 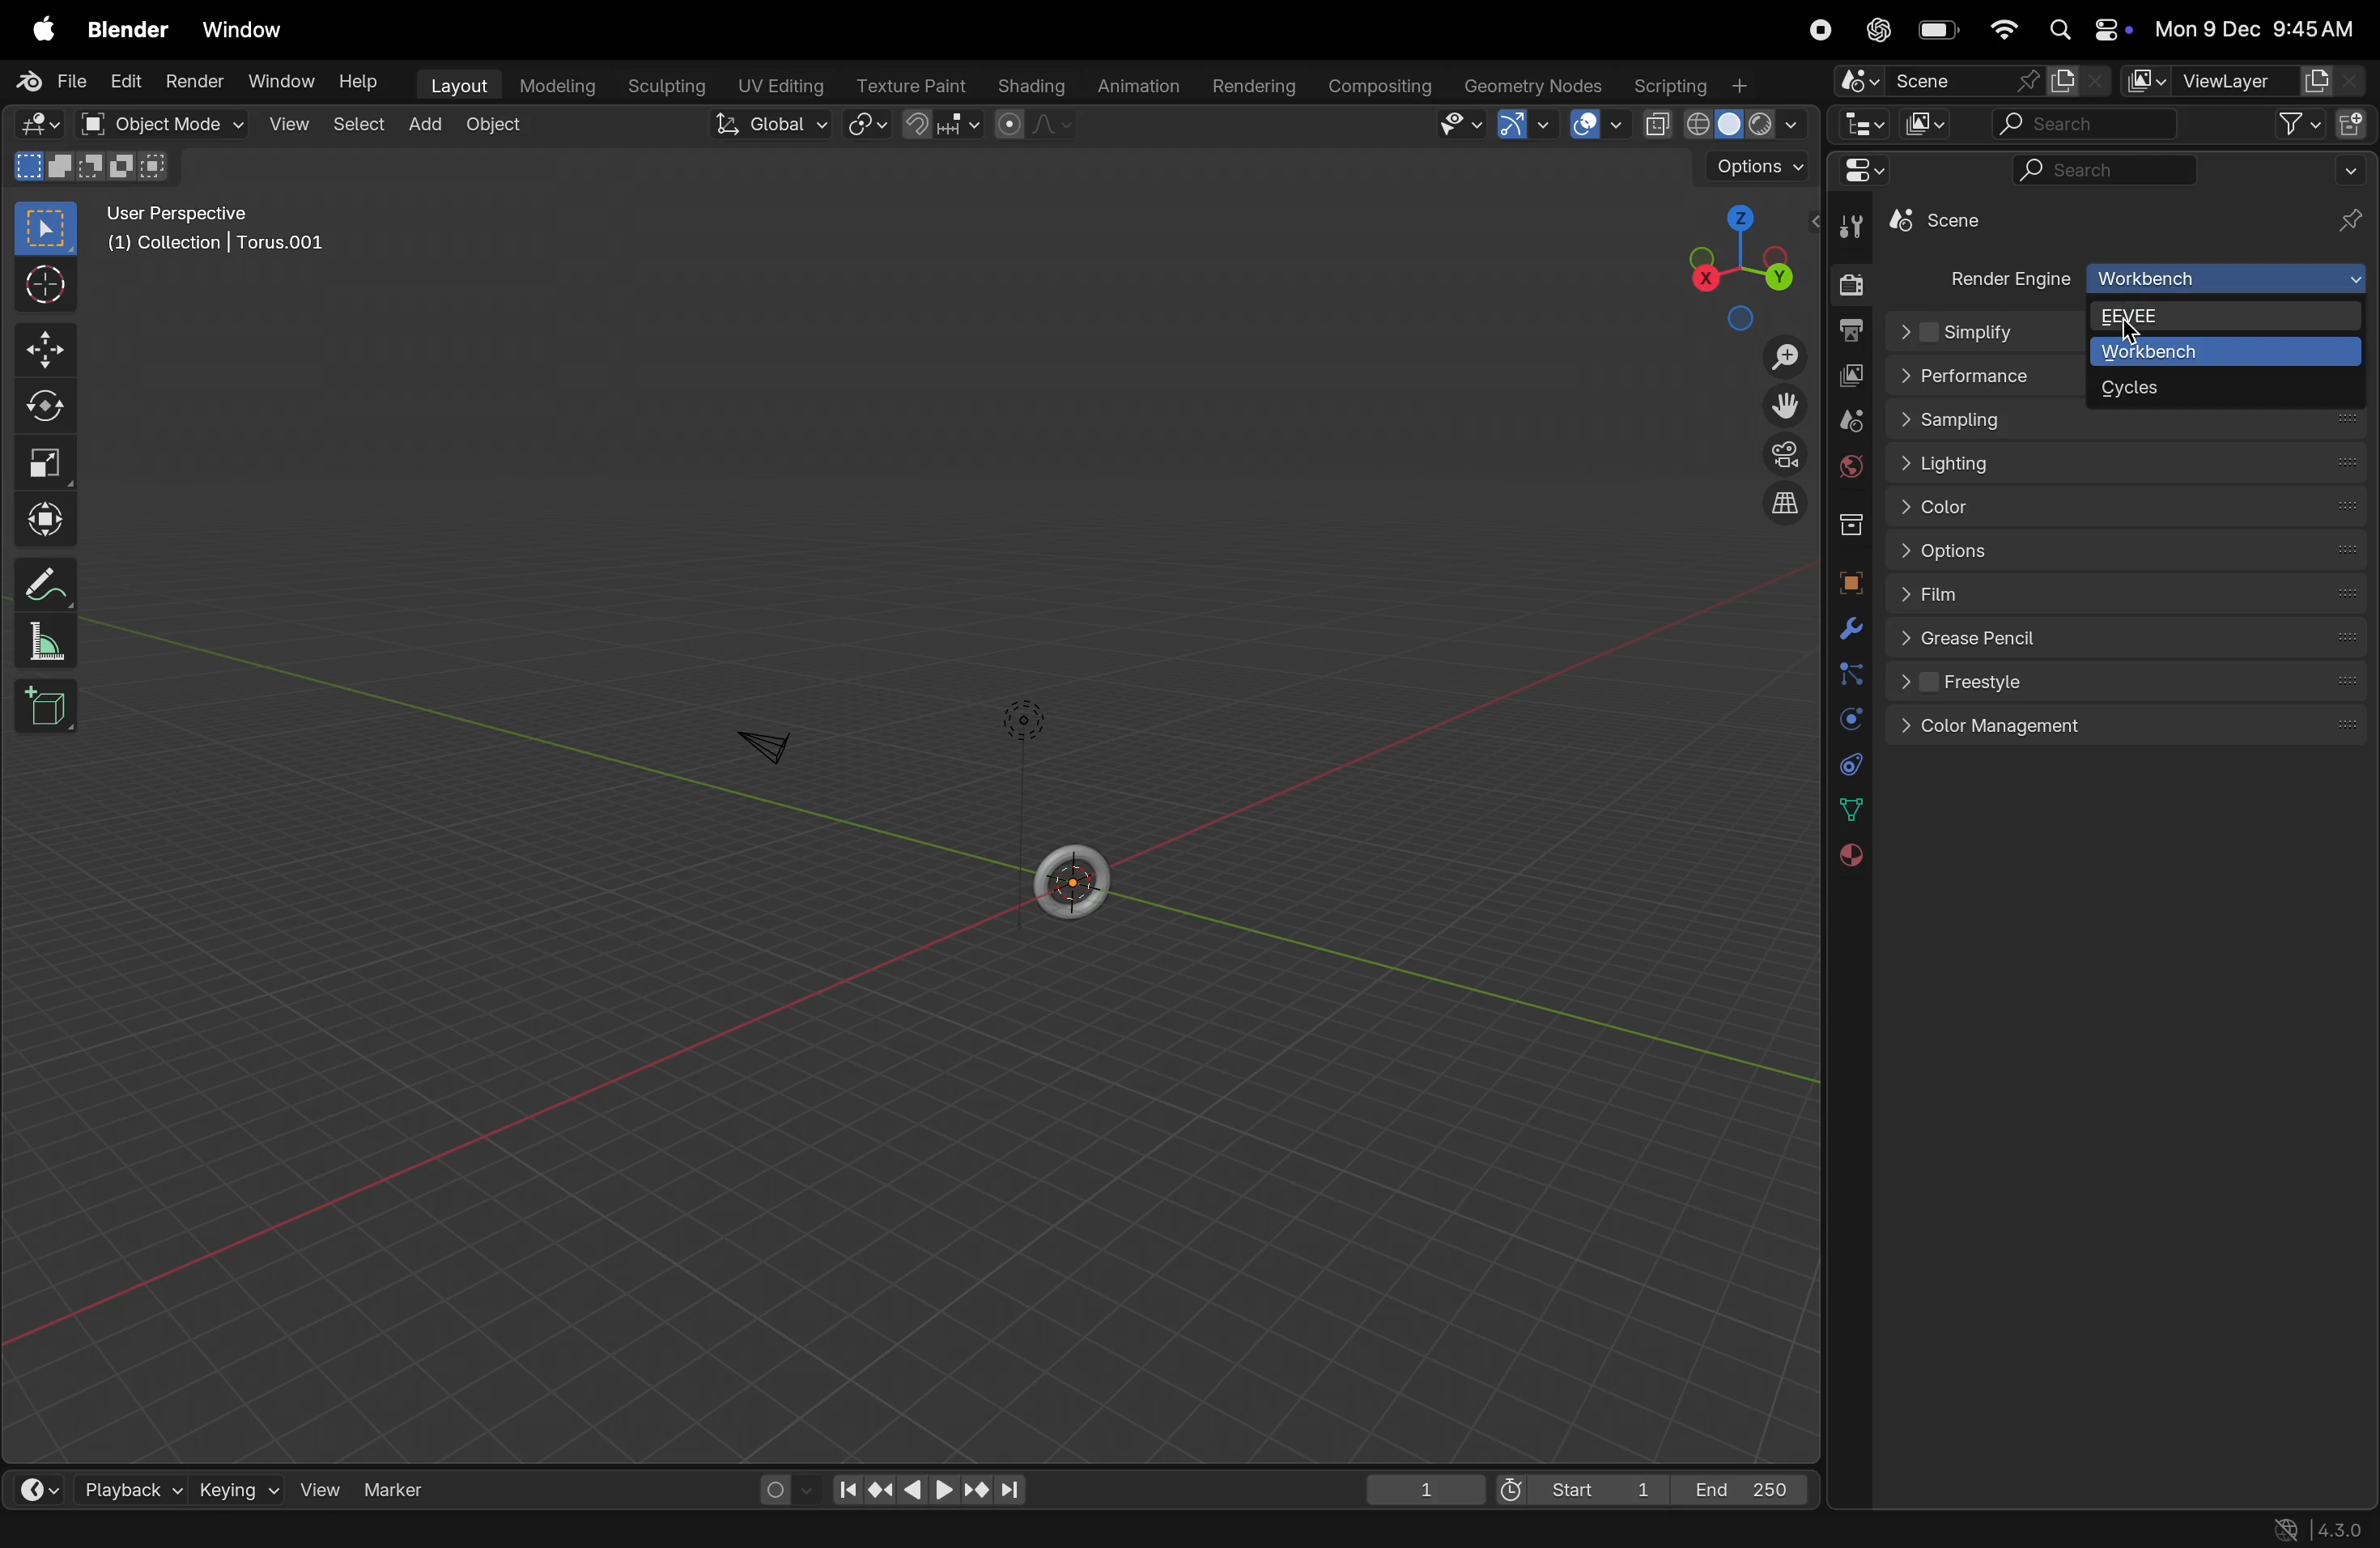 I want to click on wifi, so click(x=2006, y=31).